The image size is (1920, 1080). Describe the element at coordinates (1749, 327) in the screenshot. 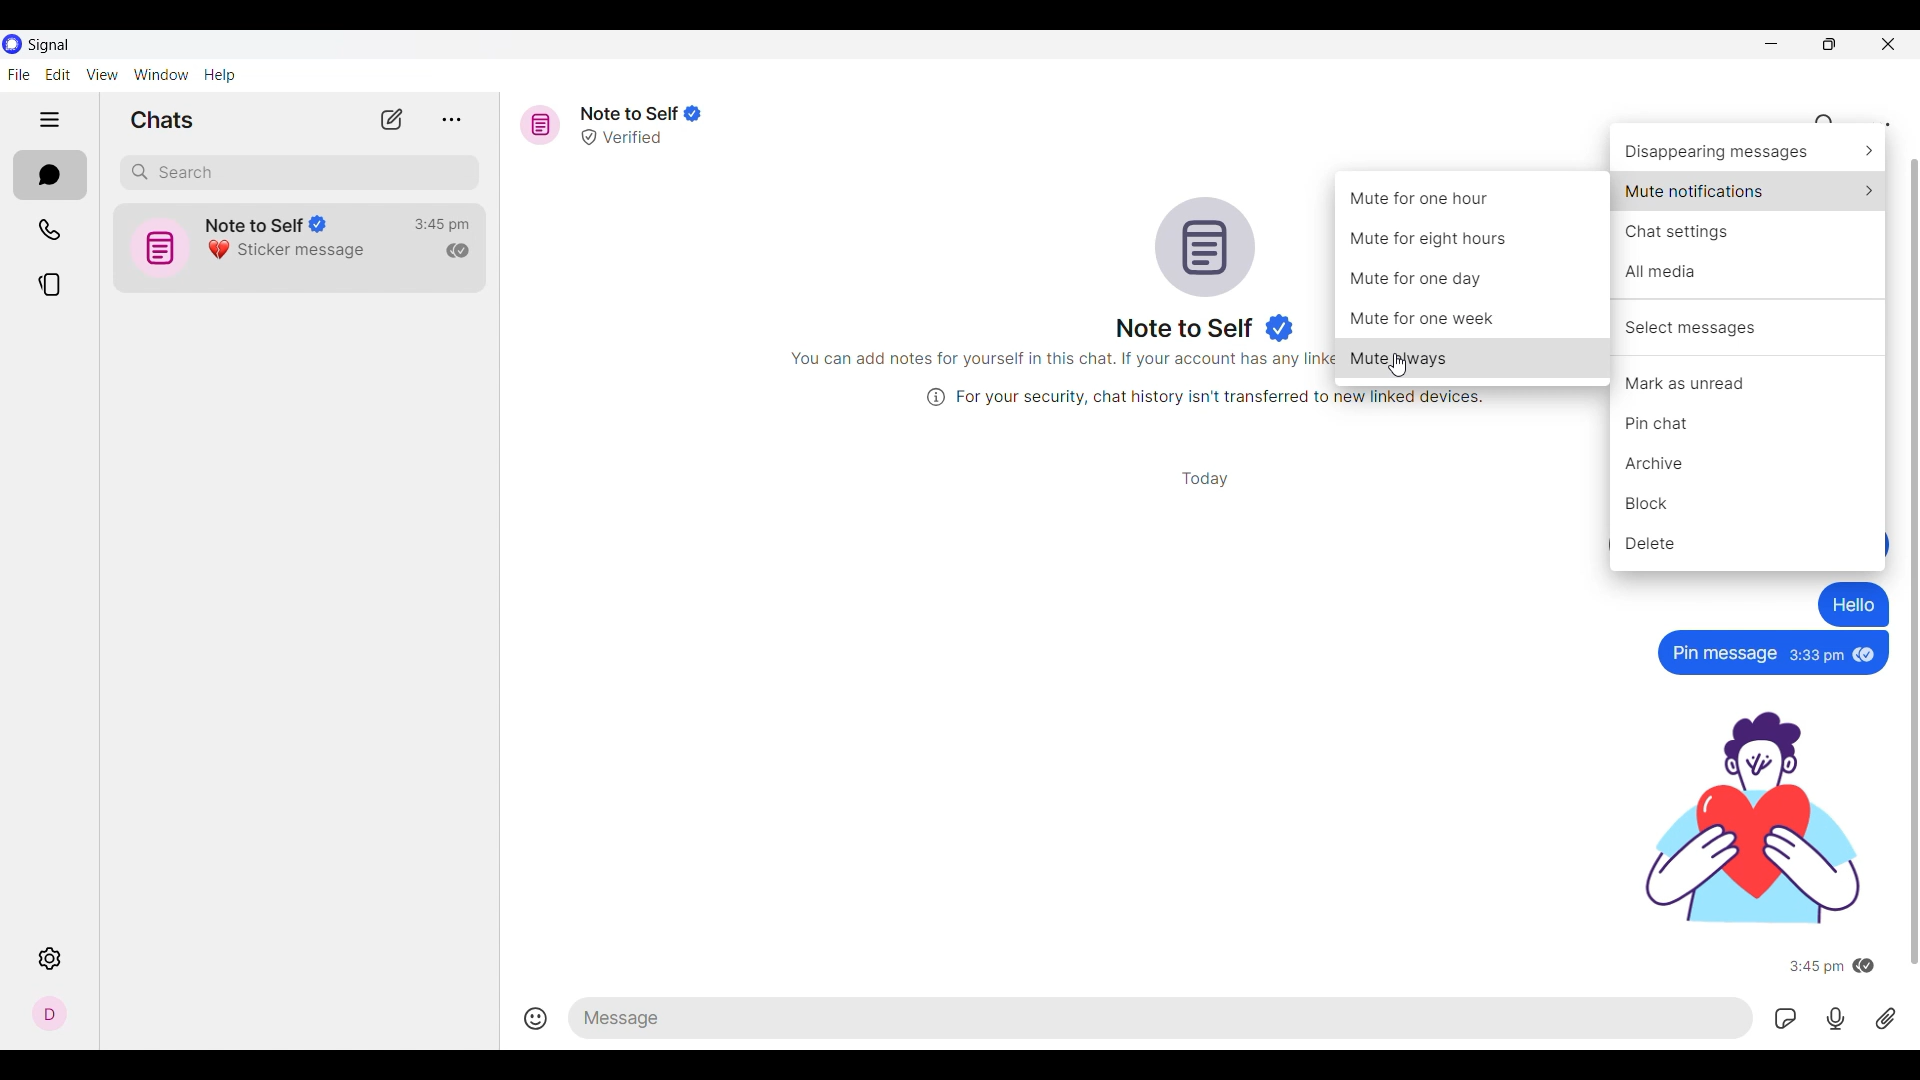

I see `Select messages` at that location.